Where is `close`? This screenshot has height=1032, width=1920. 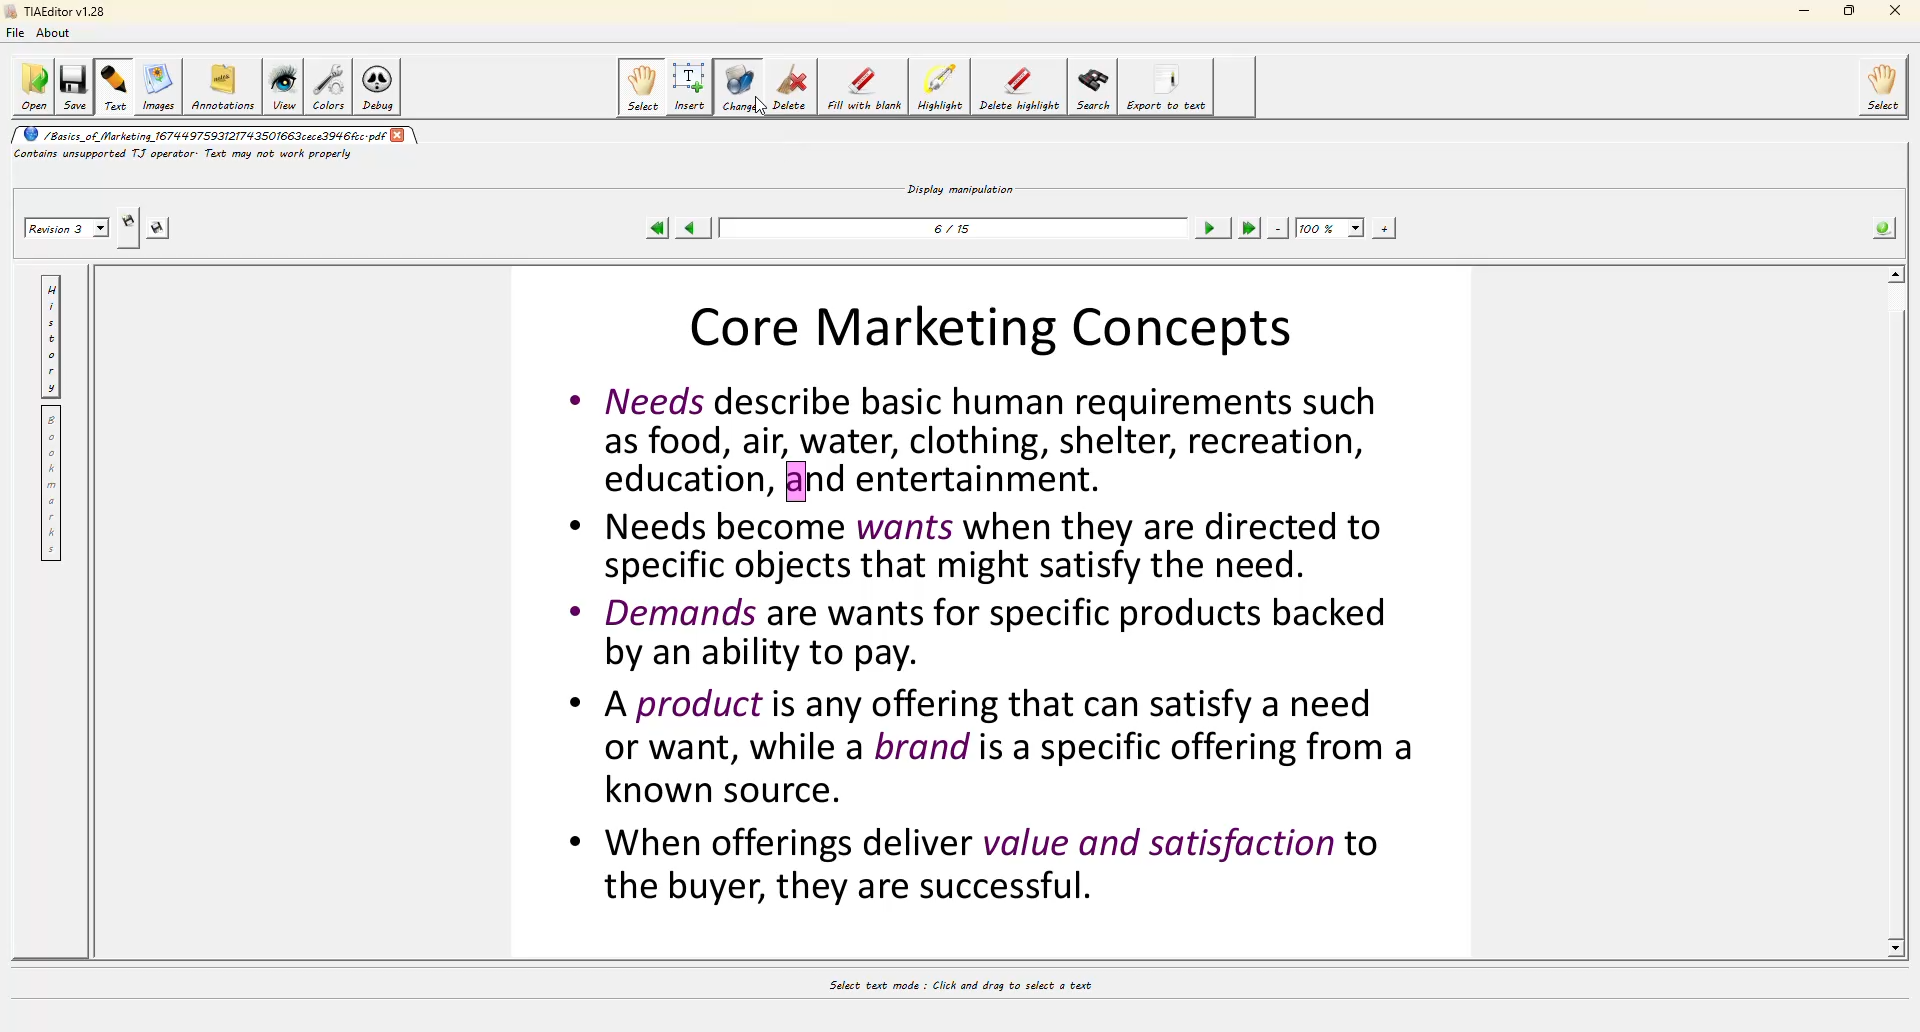 close is located at coordinates (401, 135).